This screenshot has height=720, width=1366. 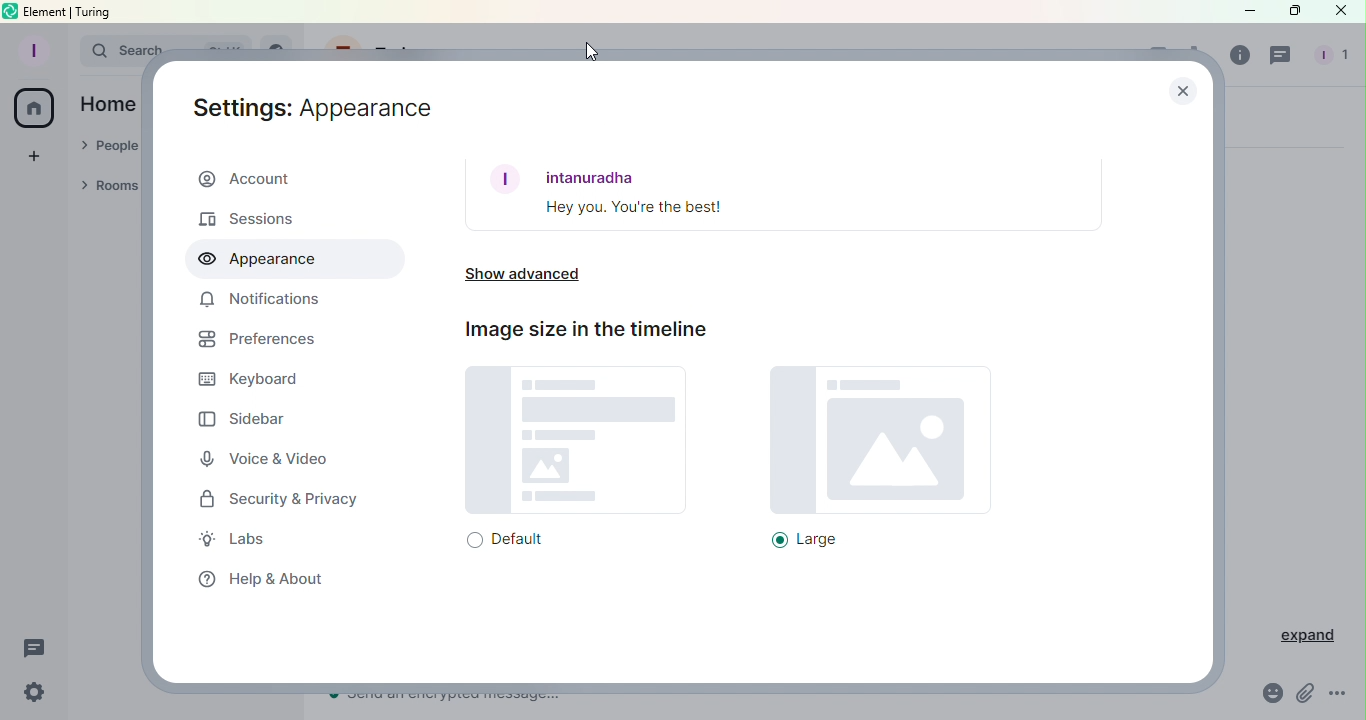 What do you see at coordinates (261, 303) in the screenshot?
I see `Notifications` at bounding box center [261, 303].